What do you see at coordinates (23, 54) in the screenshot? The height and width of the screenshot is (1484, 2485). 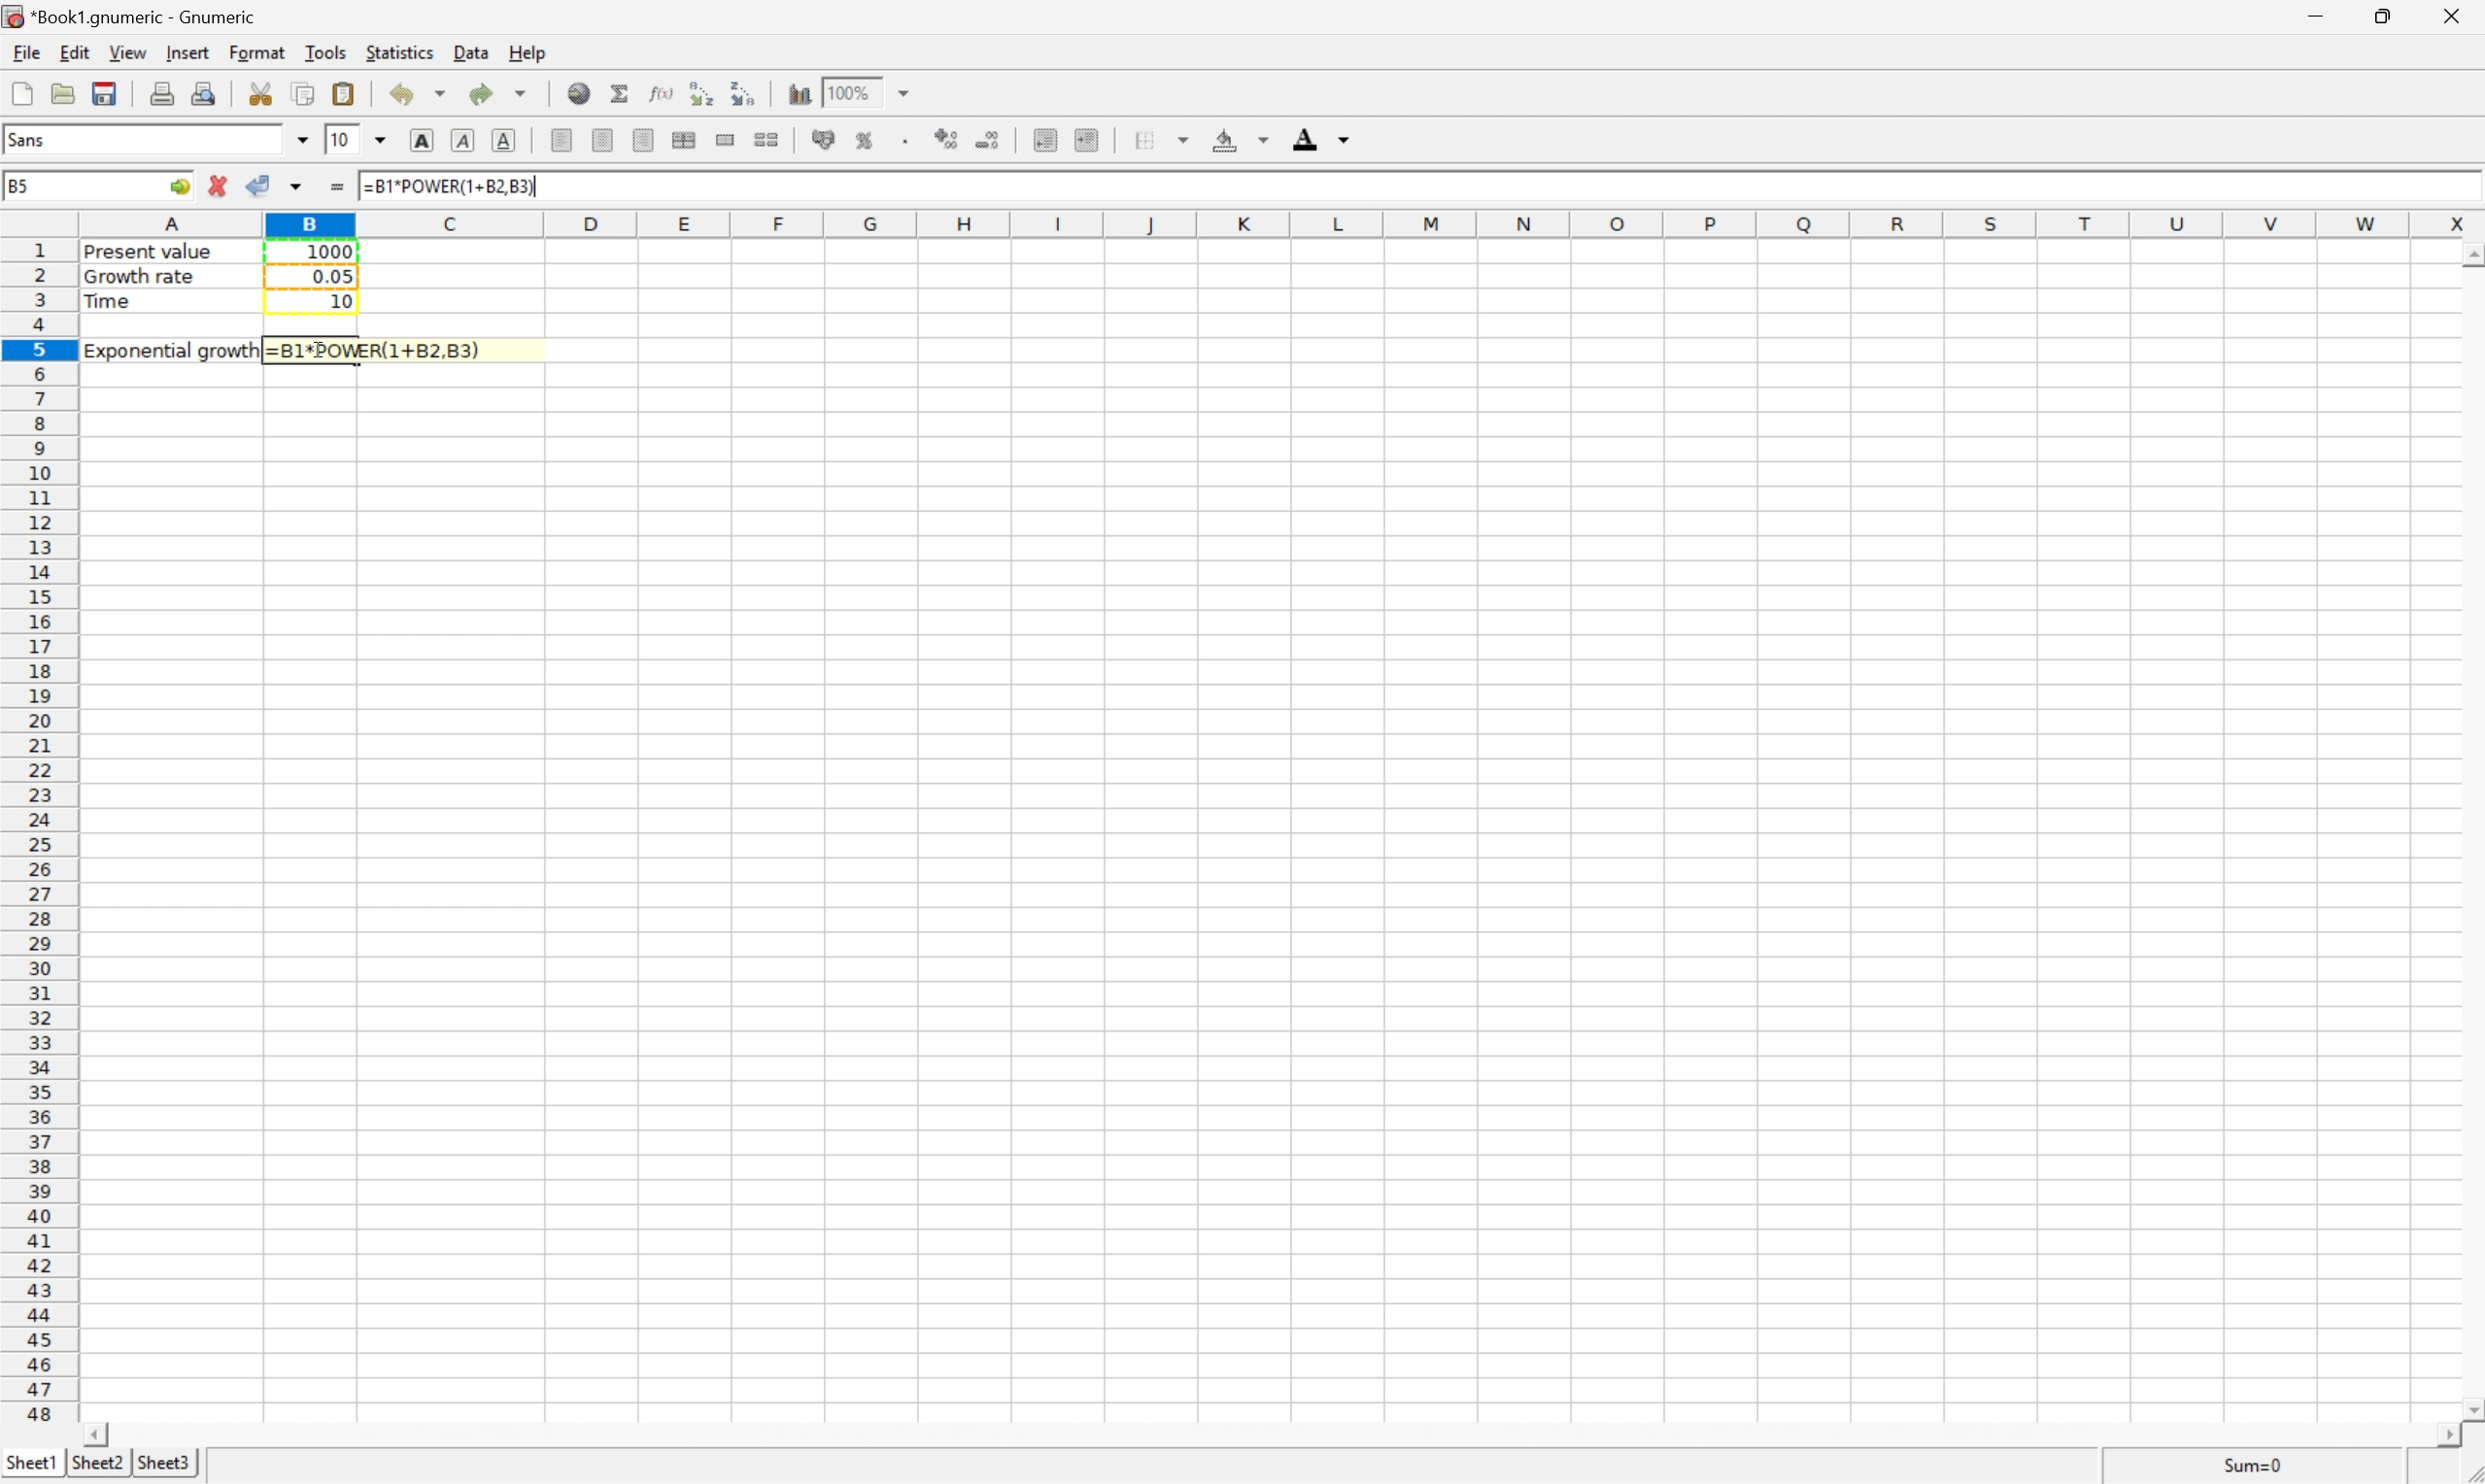 I see `File` at bounding box center [23, 54].